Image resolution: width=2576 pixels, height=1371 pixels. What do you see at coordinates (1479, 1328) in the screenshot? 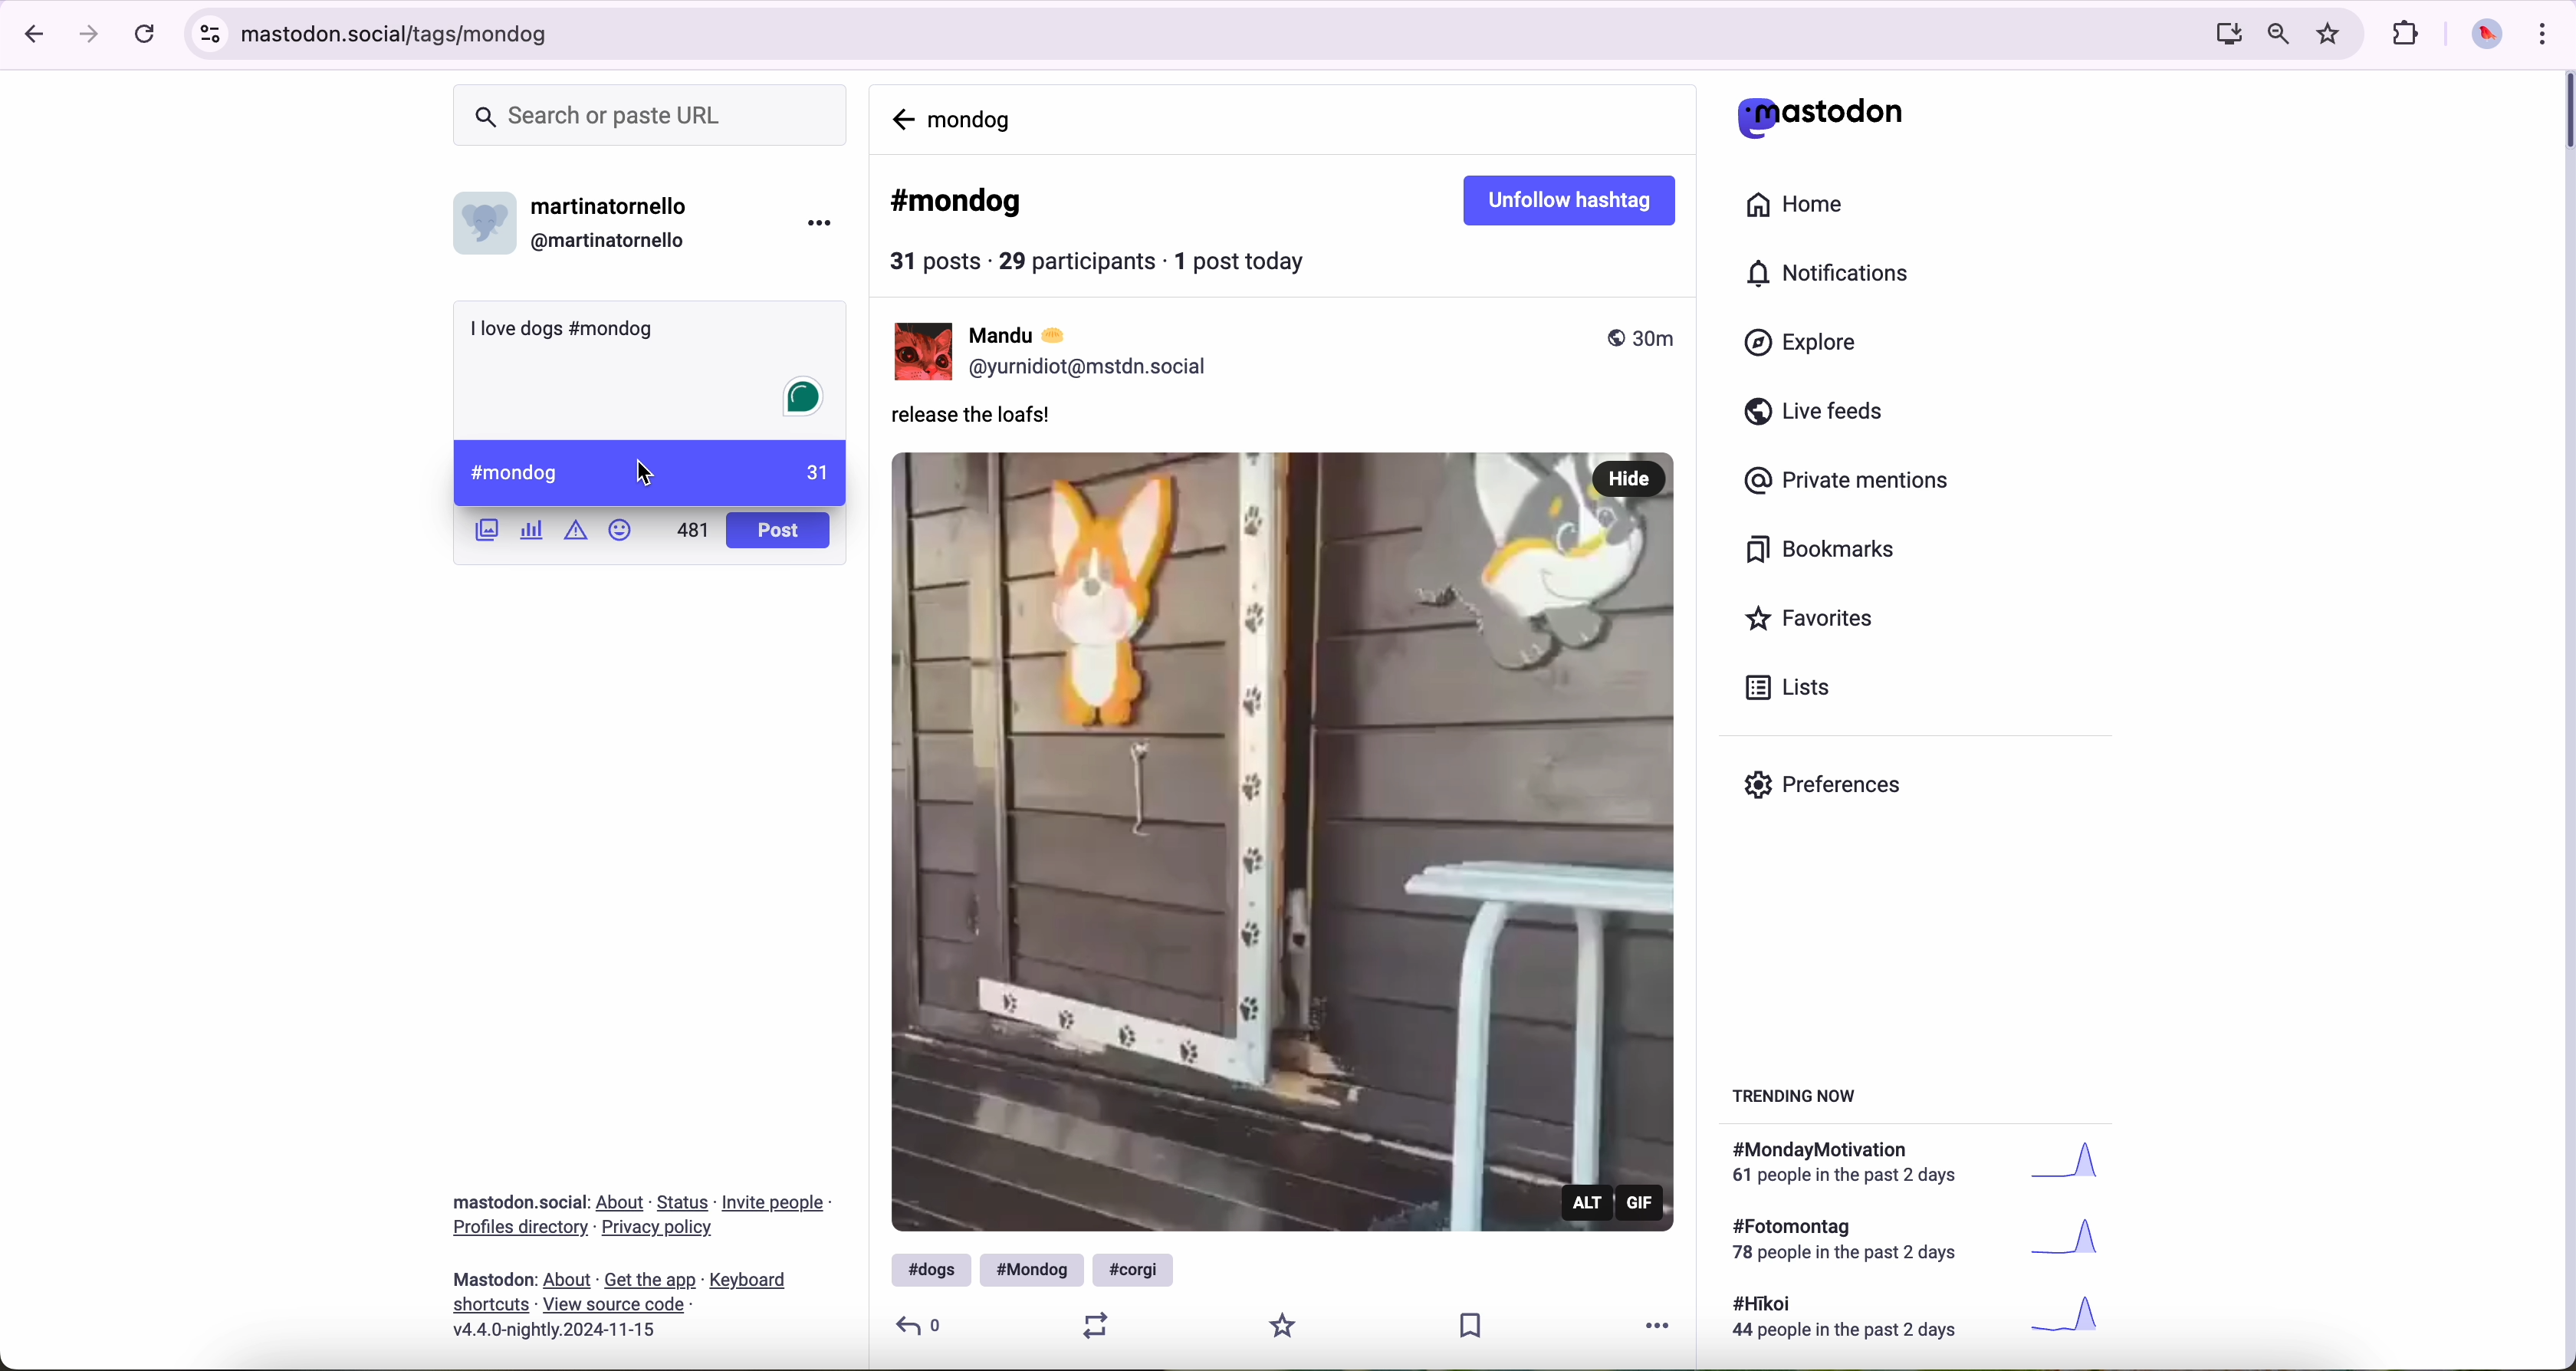
I see `save publication` at bounding box center [1479, 1328].